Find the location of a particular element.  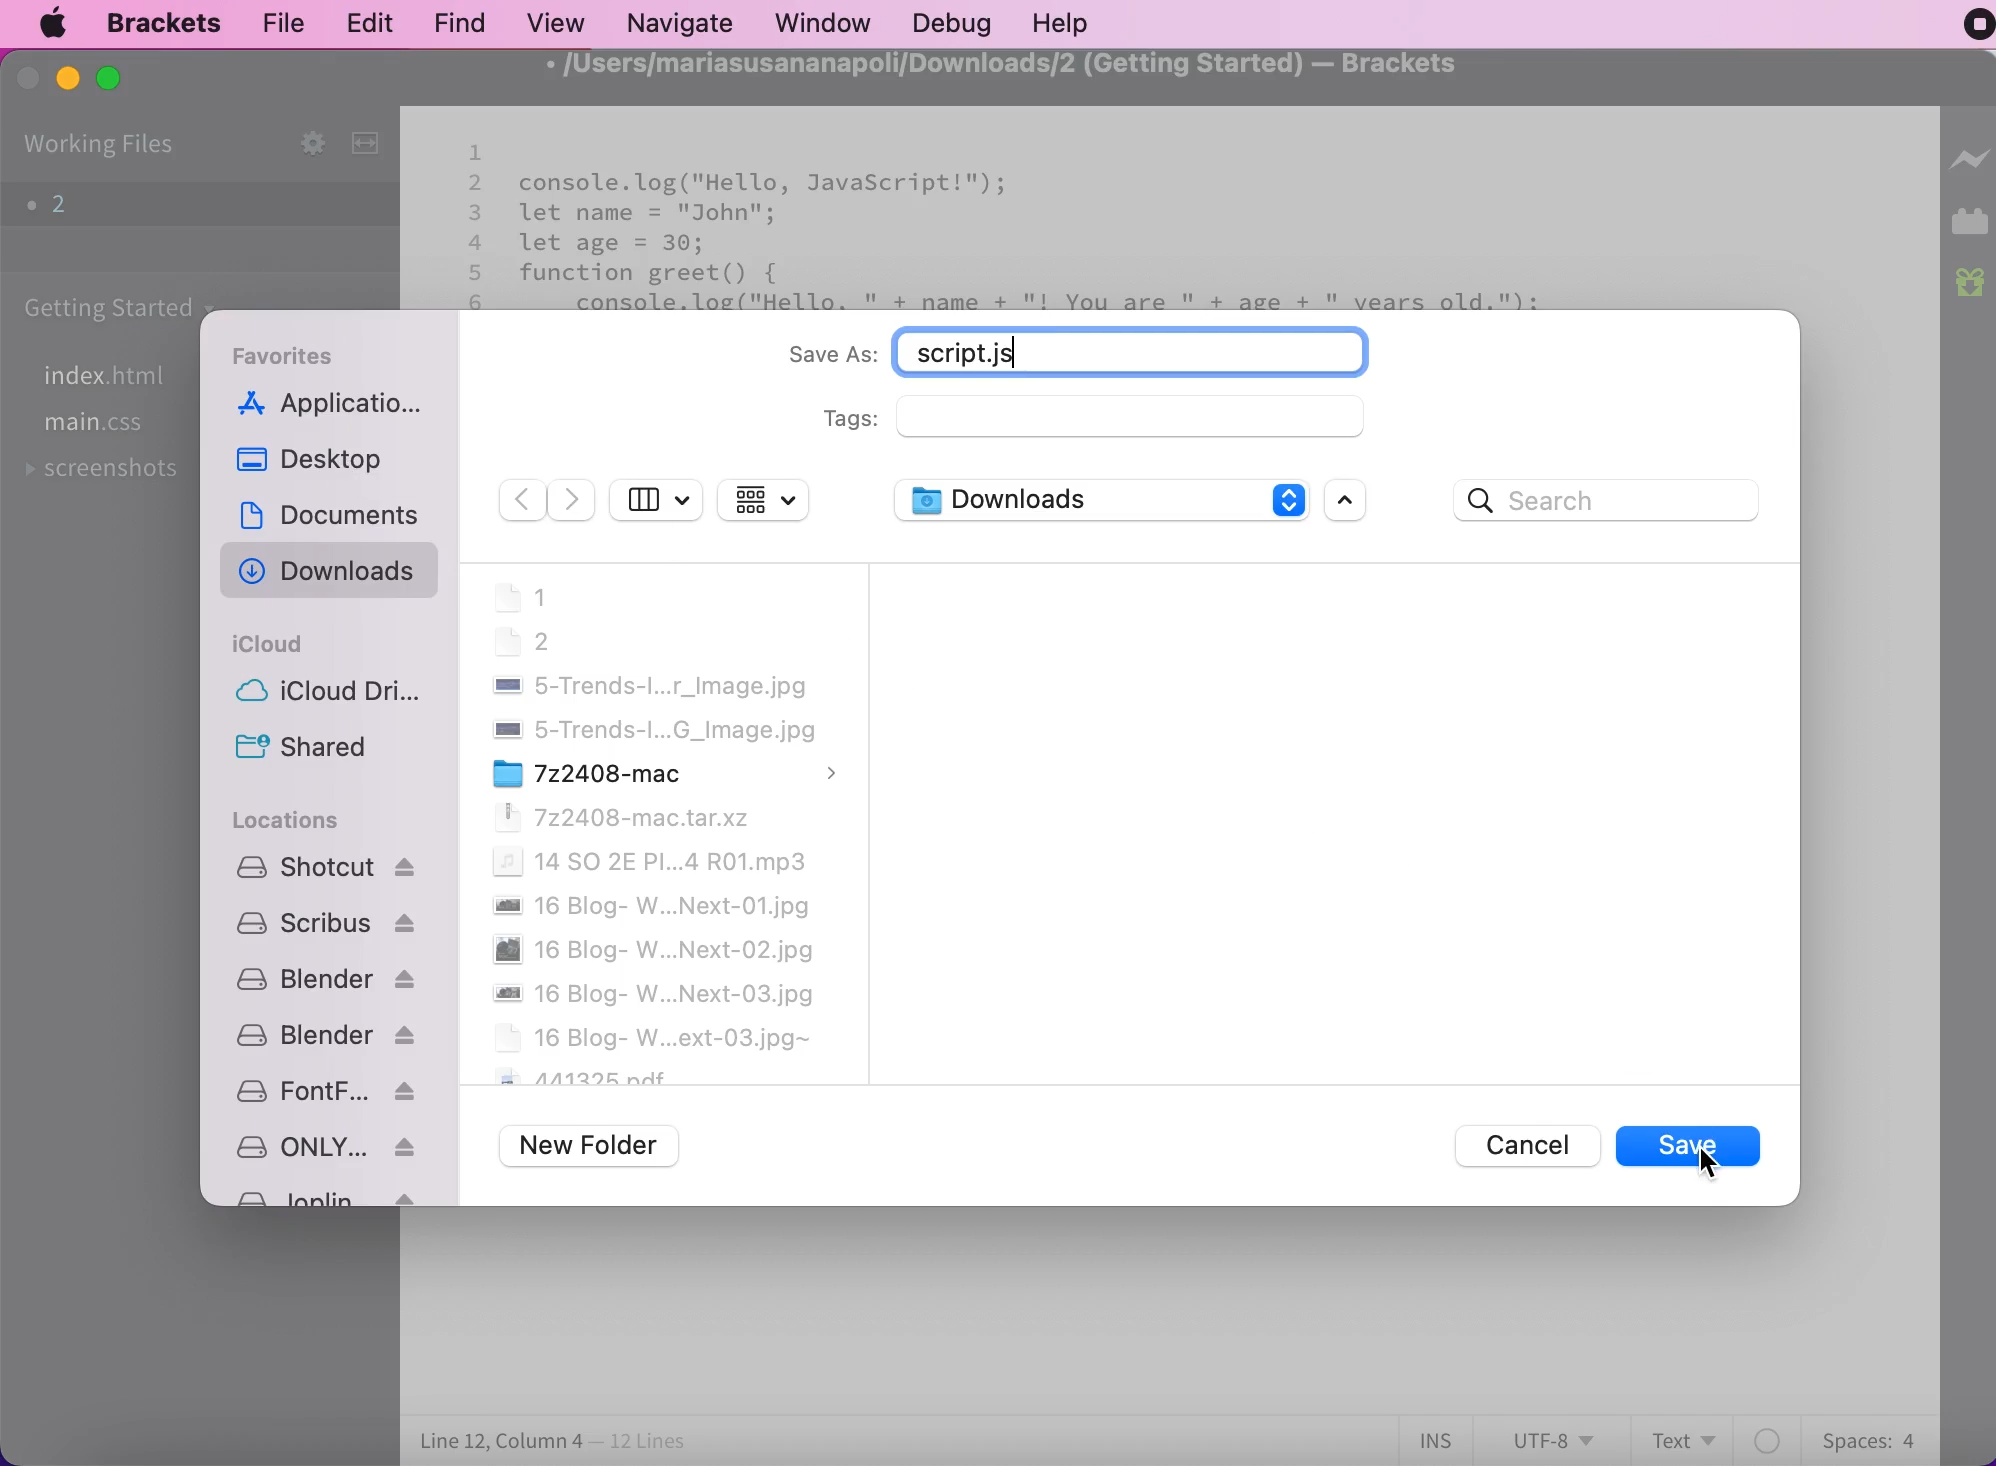

blender is located at coordinates (325, 979).